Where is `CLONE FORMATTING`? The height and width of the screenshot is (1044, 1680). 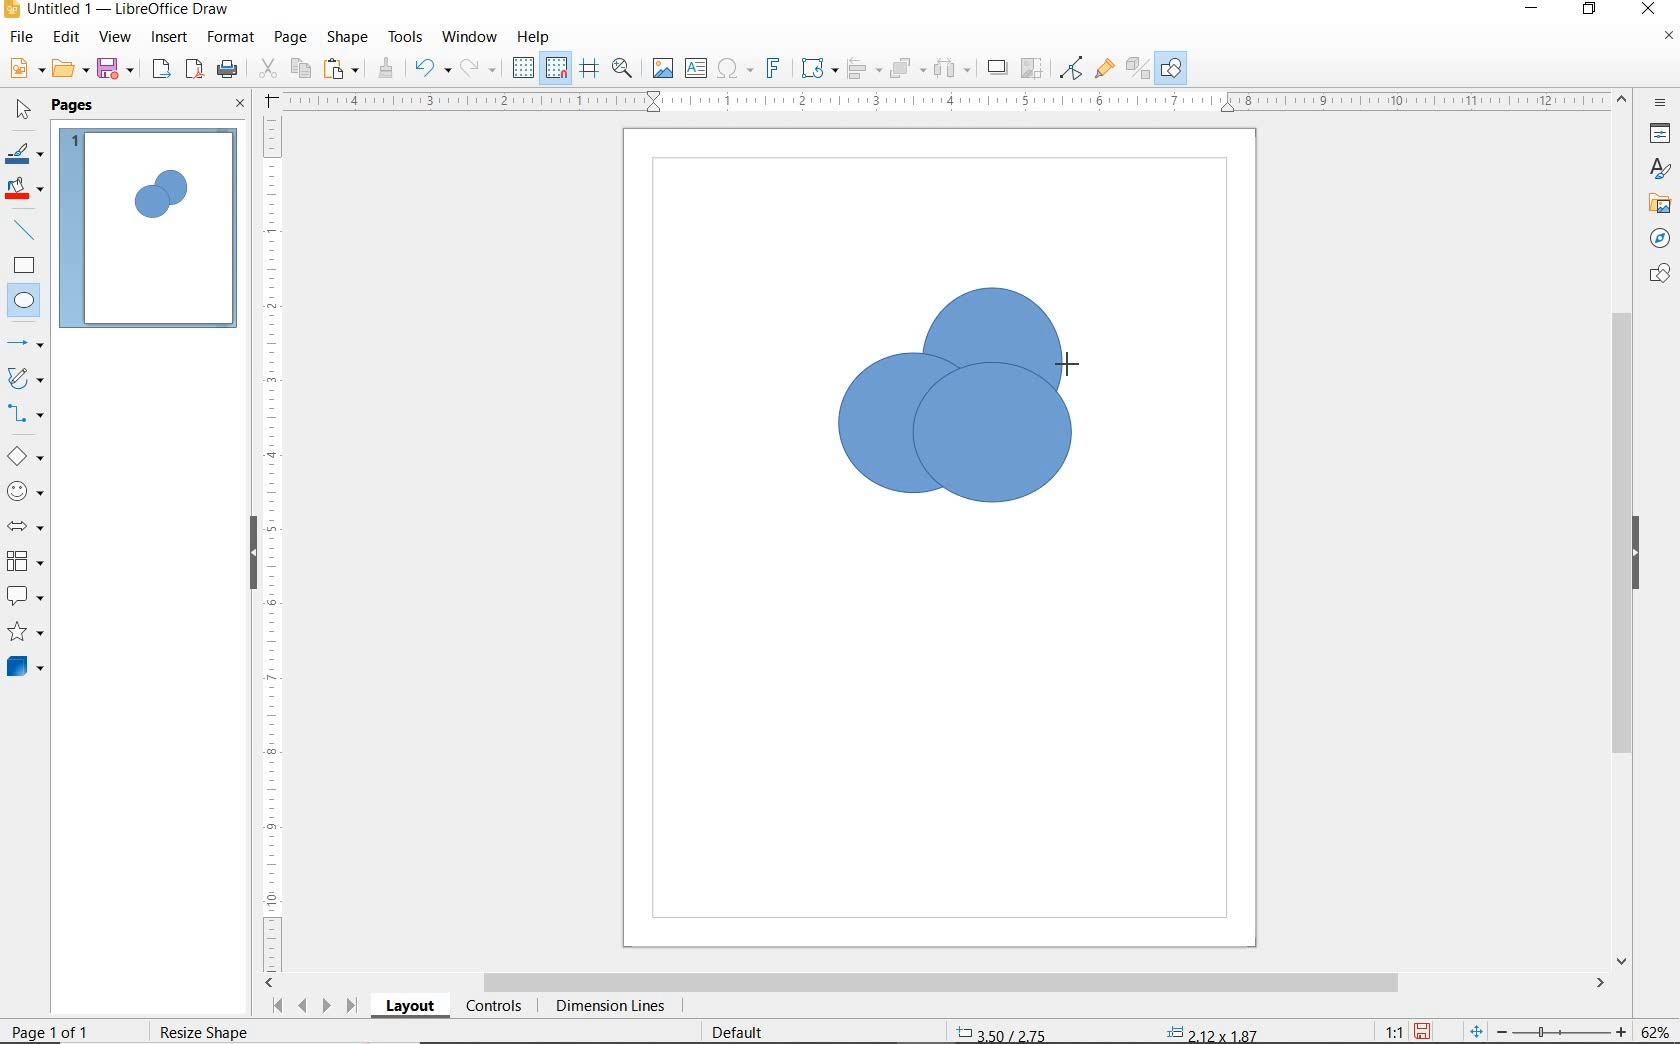
CLONE FORMATTING is located at coordinates (385, 68).